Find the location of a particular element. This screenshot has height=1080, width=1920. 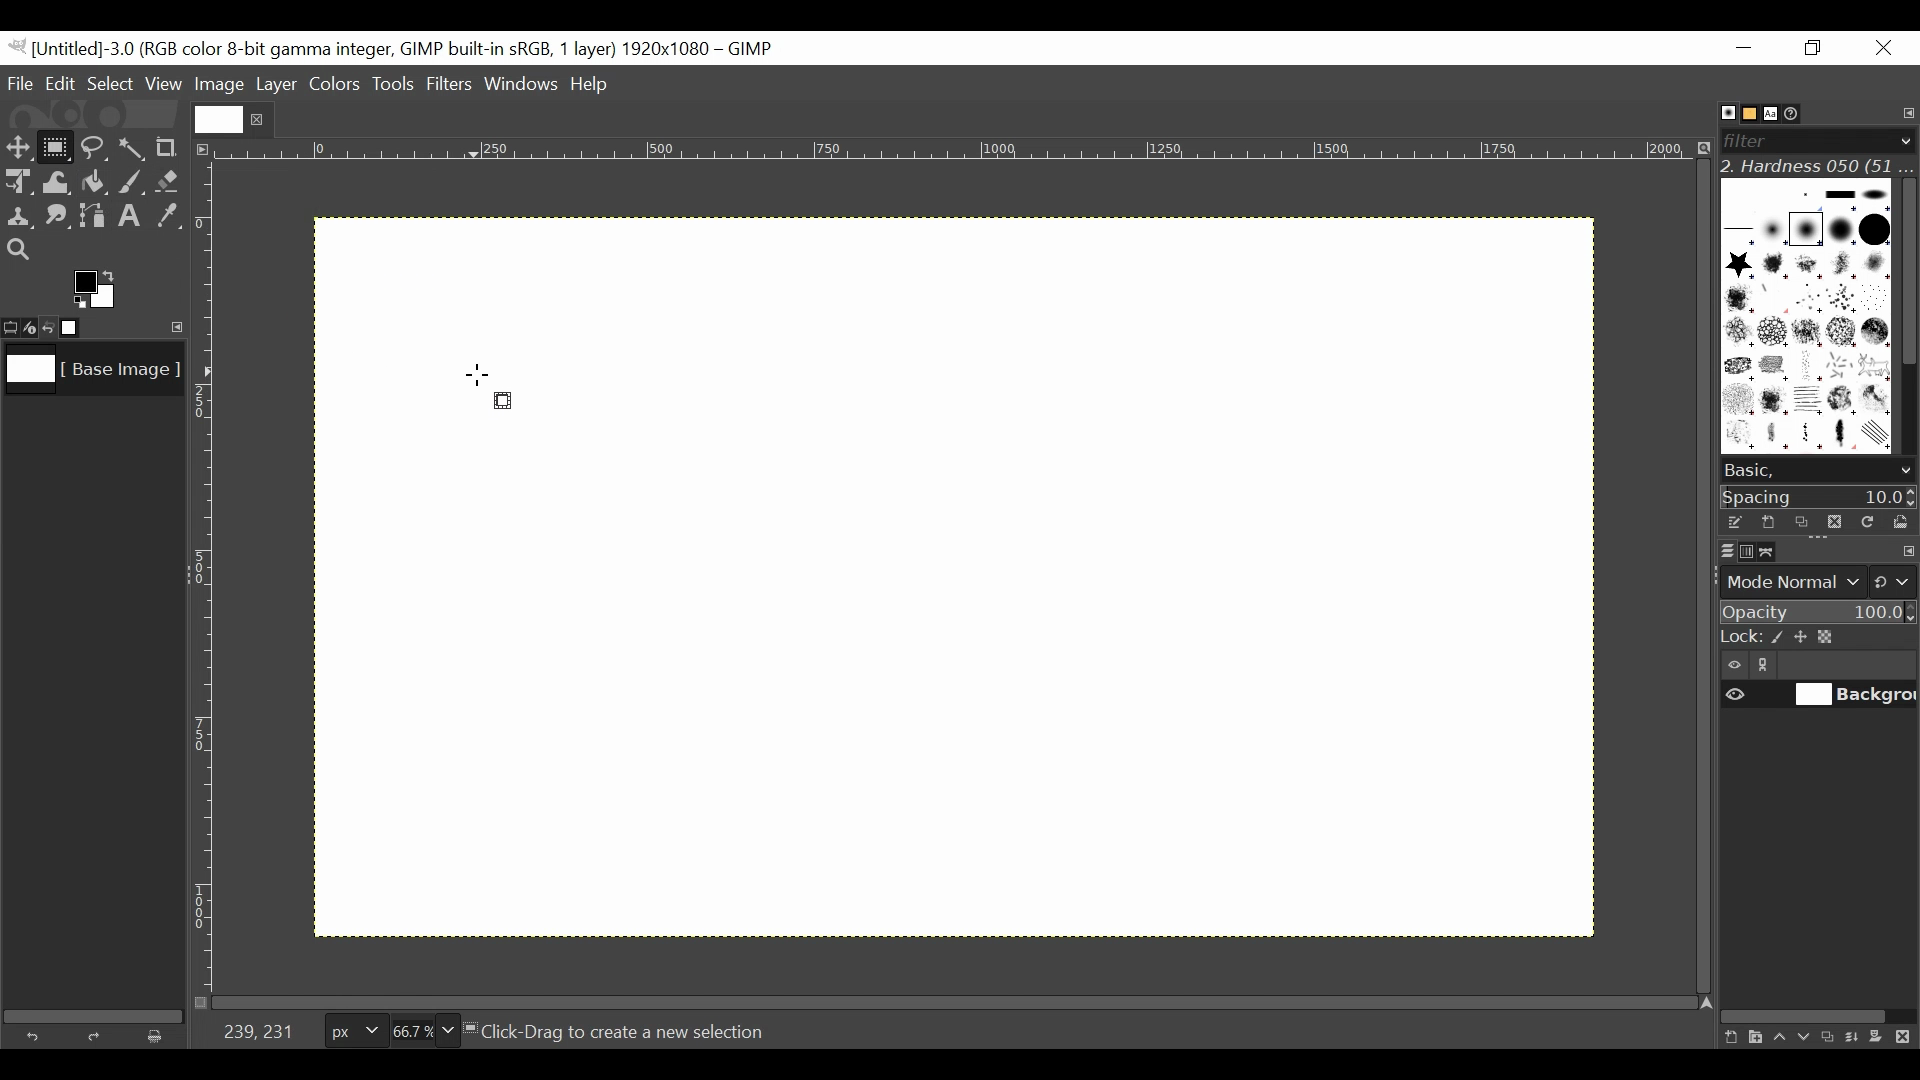

Duplicate this layer is located at coordinates (1831, 1037).